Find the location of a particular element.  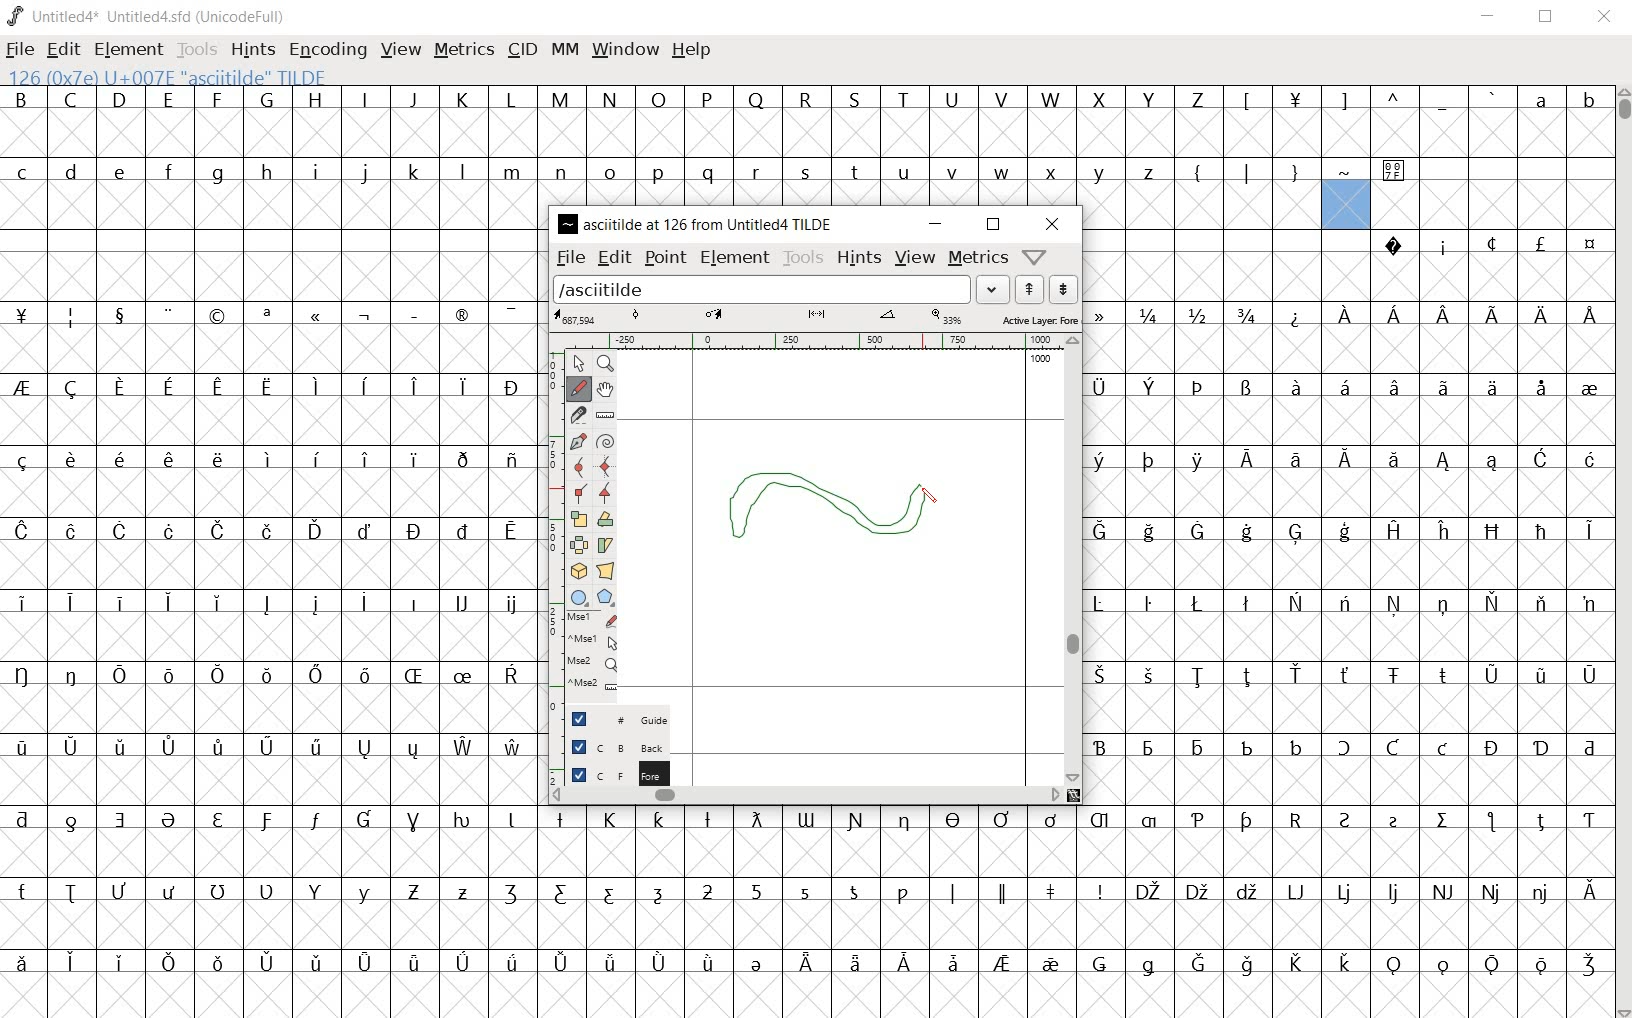

restore is located at coordinates (994, 225).